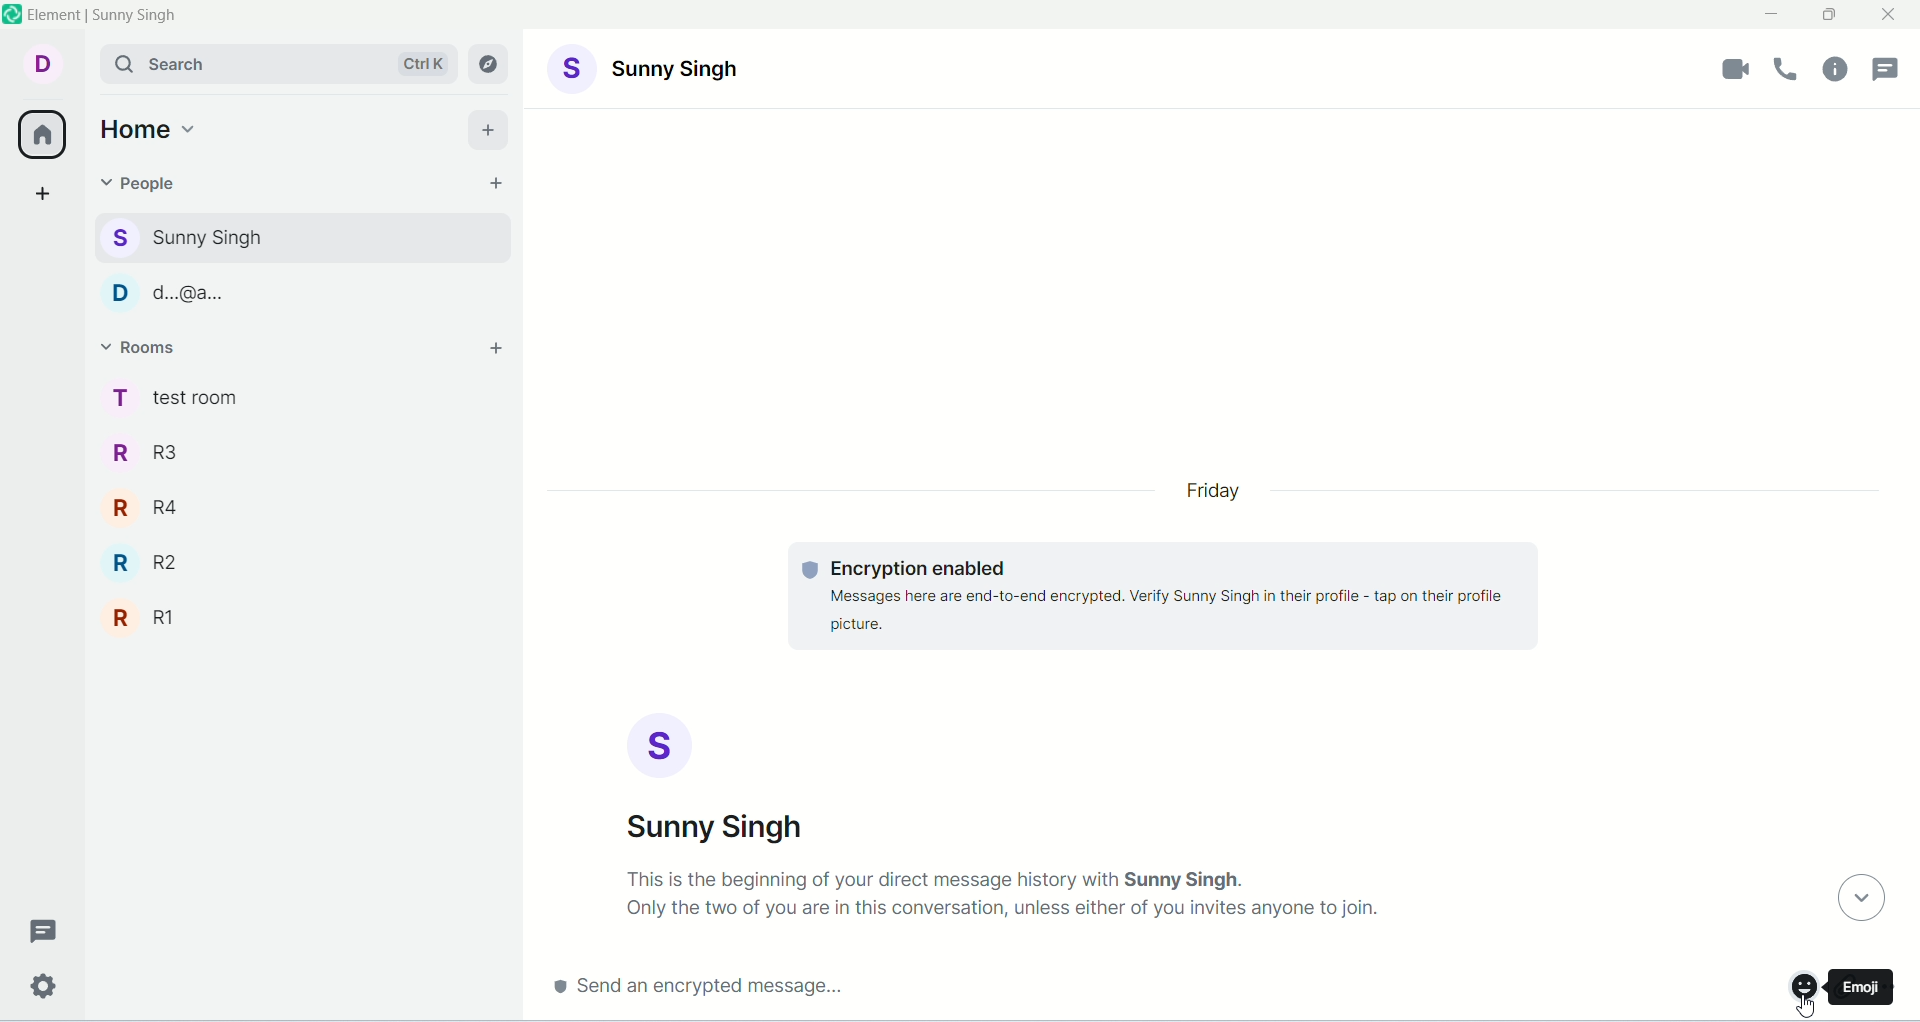 The height and width of the screenshot is (1022, 1920). Describe the element at coordinates (1889, 69) in the screenshot. I see `threads` at that location.